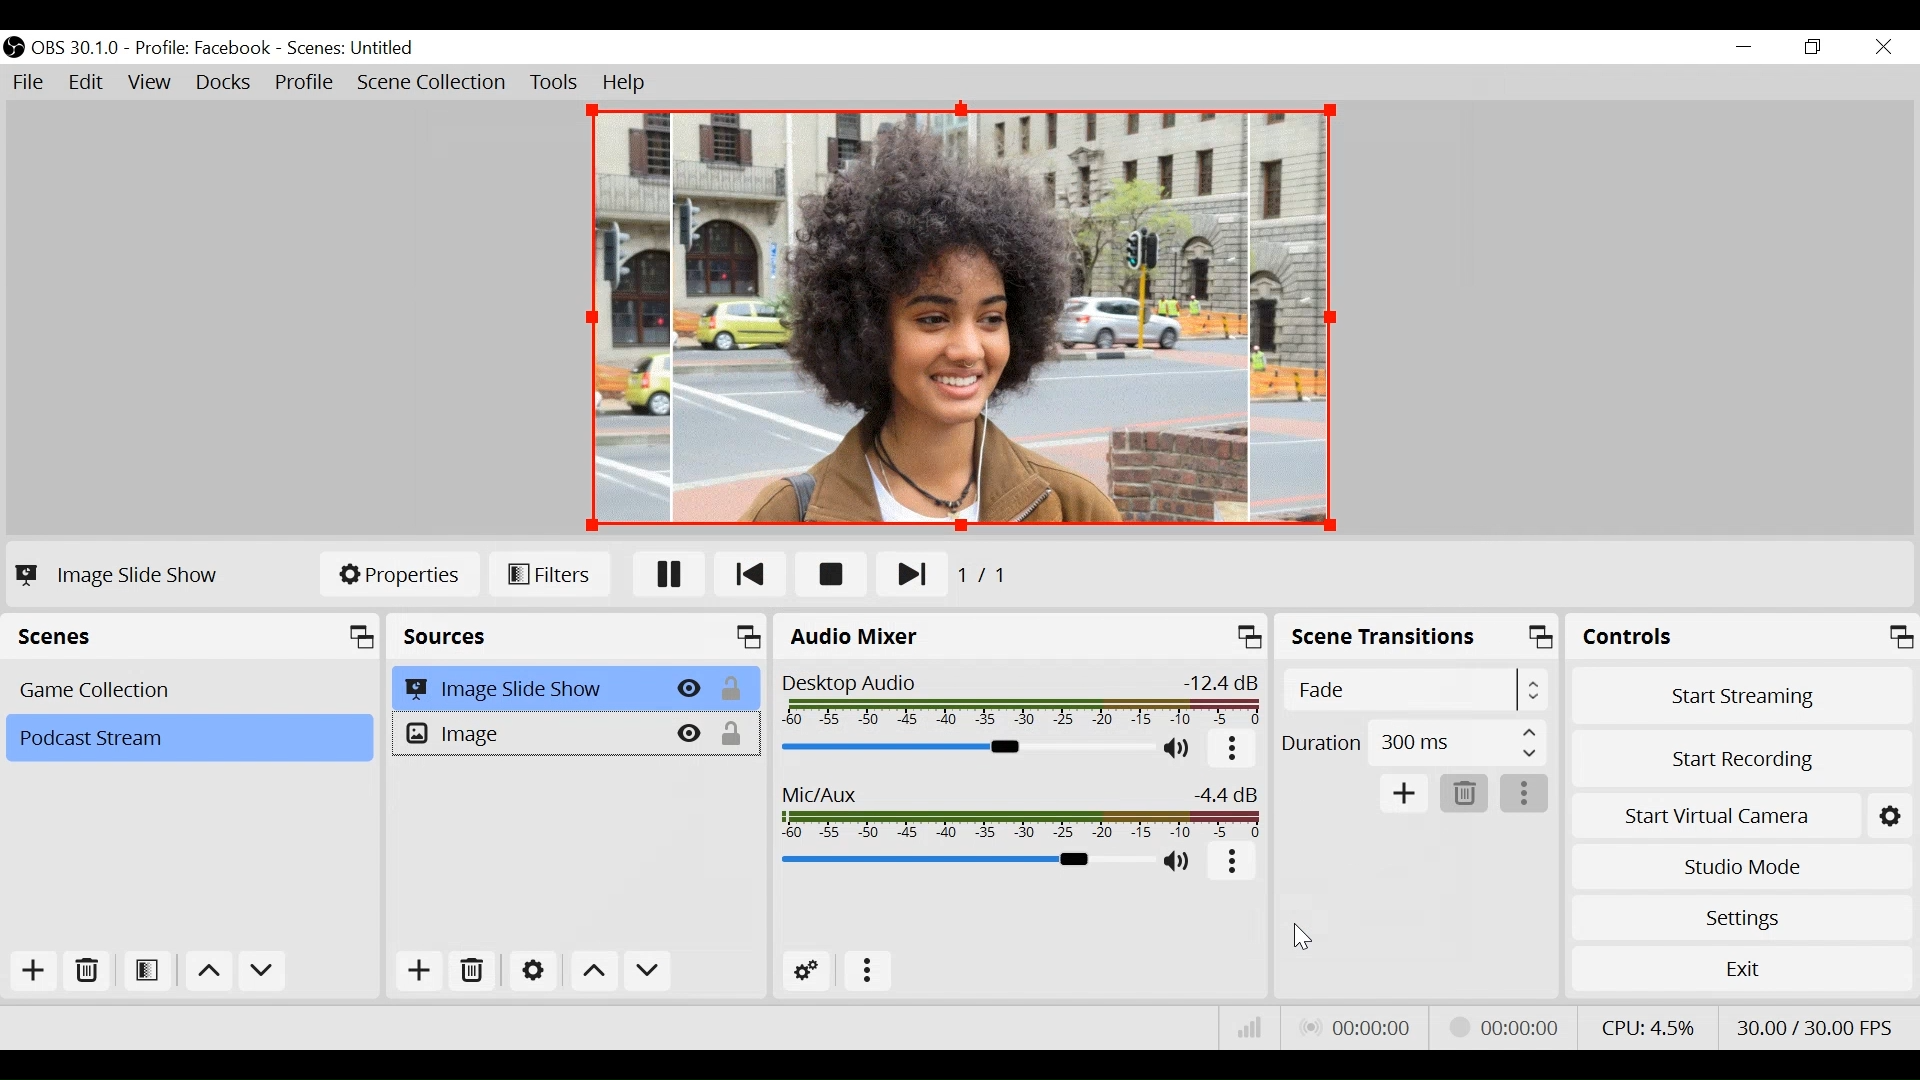  I want to click on Delete, so click(475, 972).